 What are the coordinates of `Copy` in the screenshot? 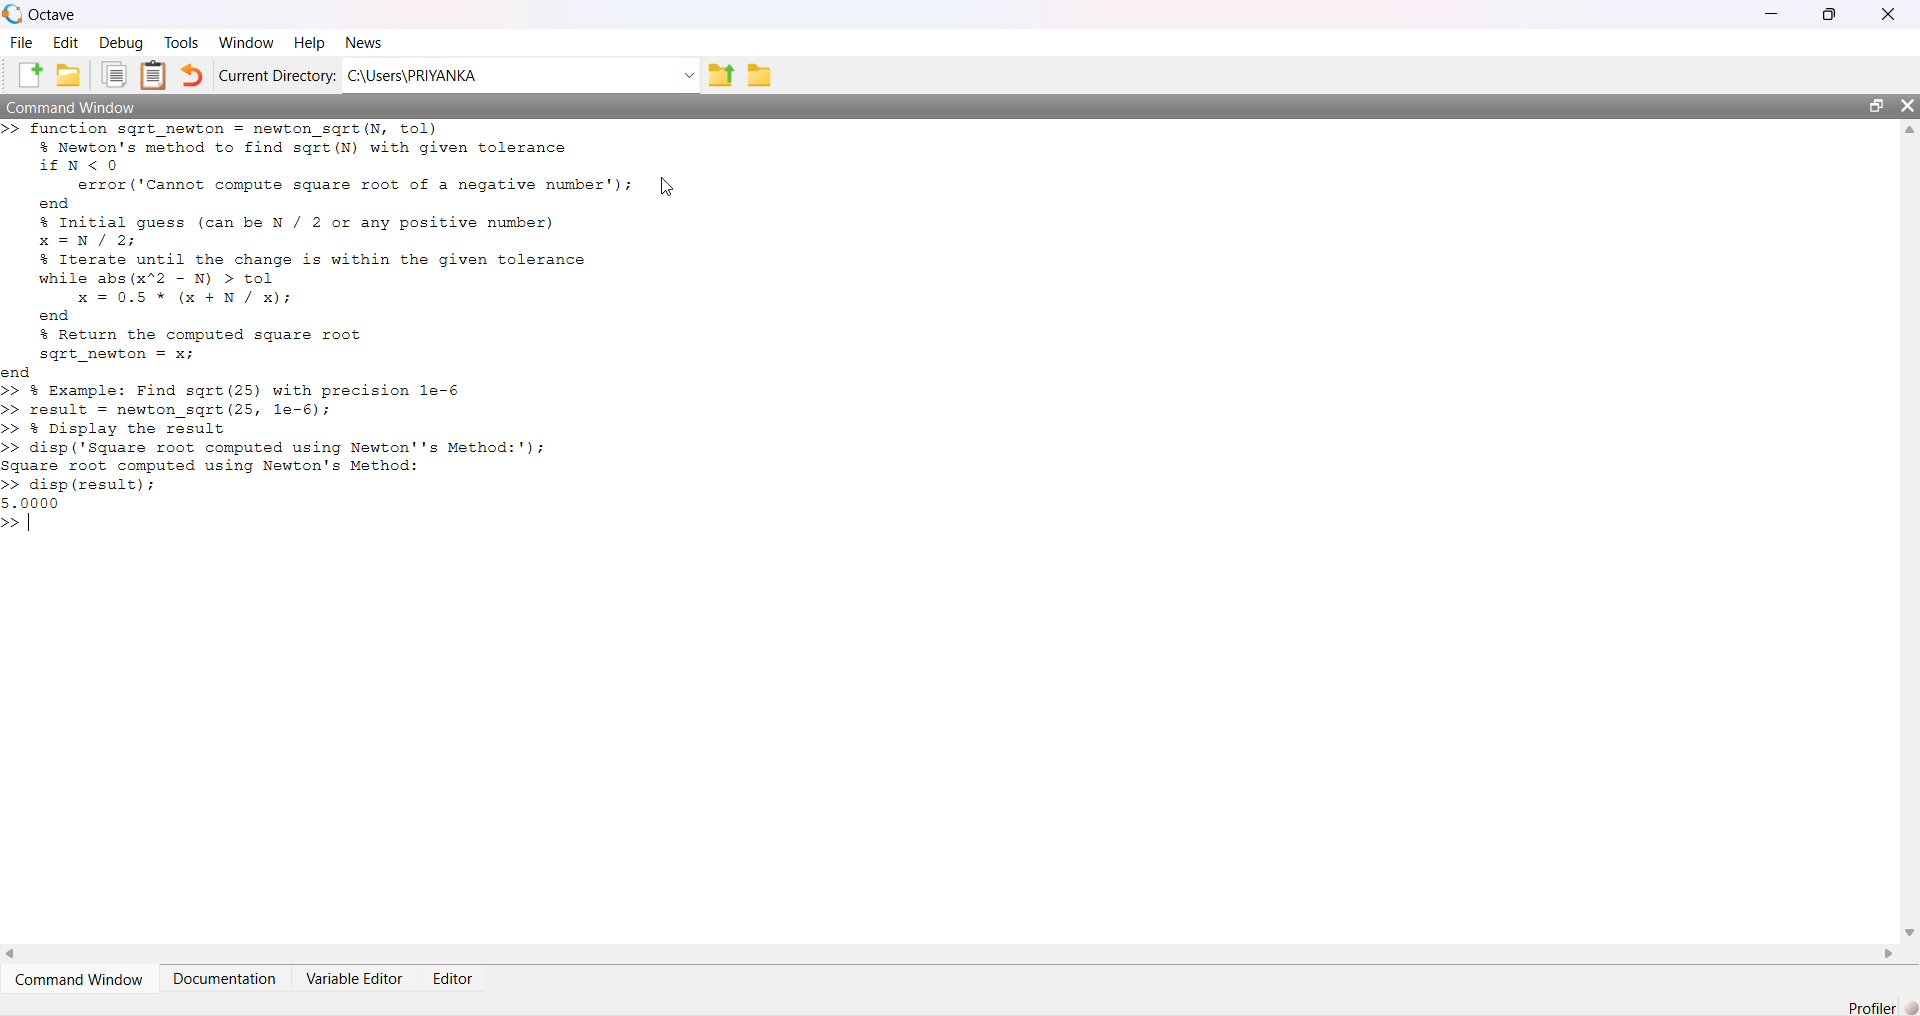 It's located at (115, 77).